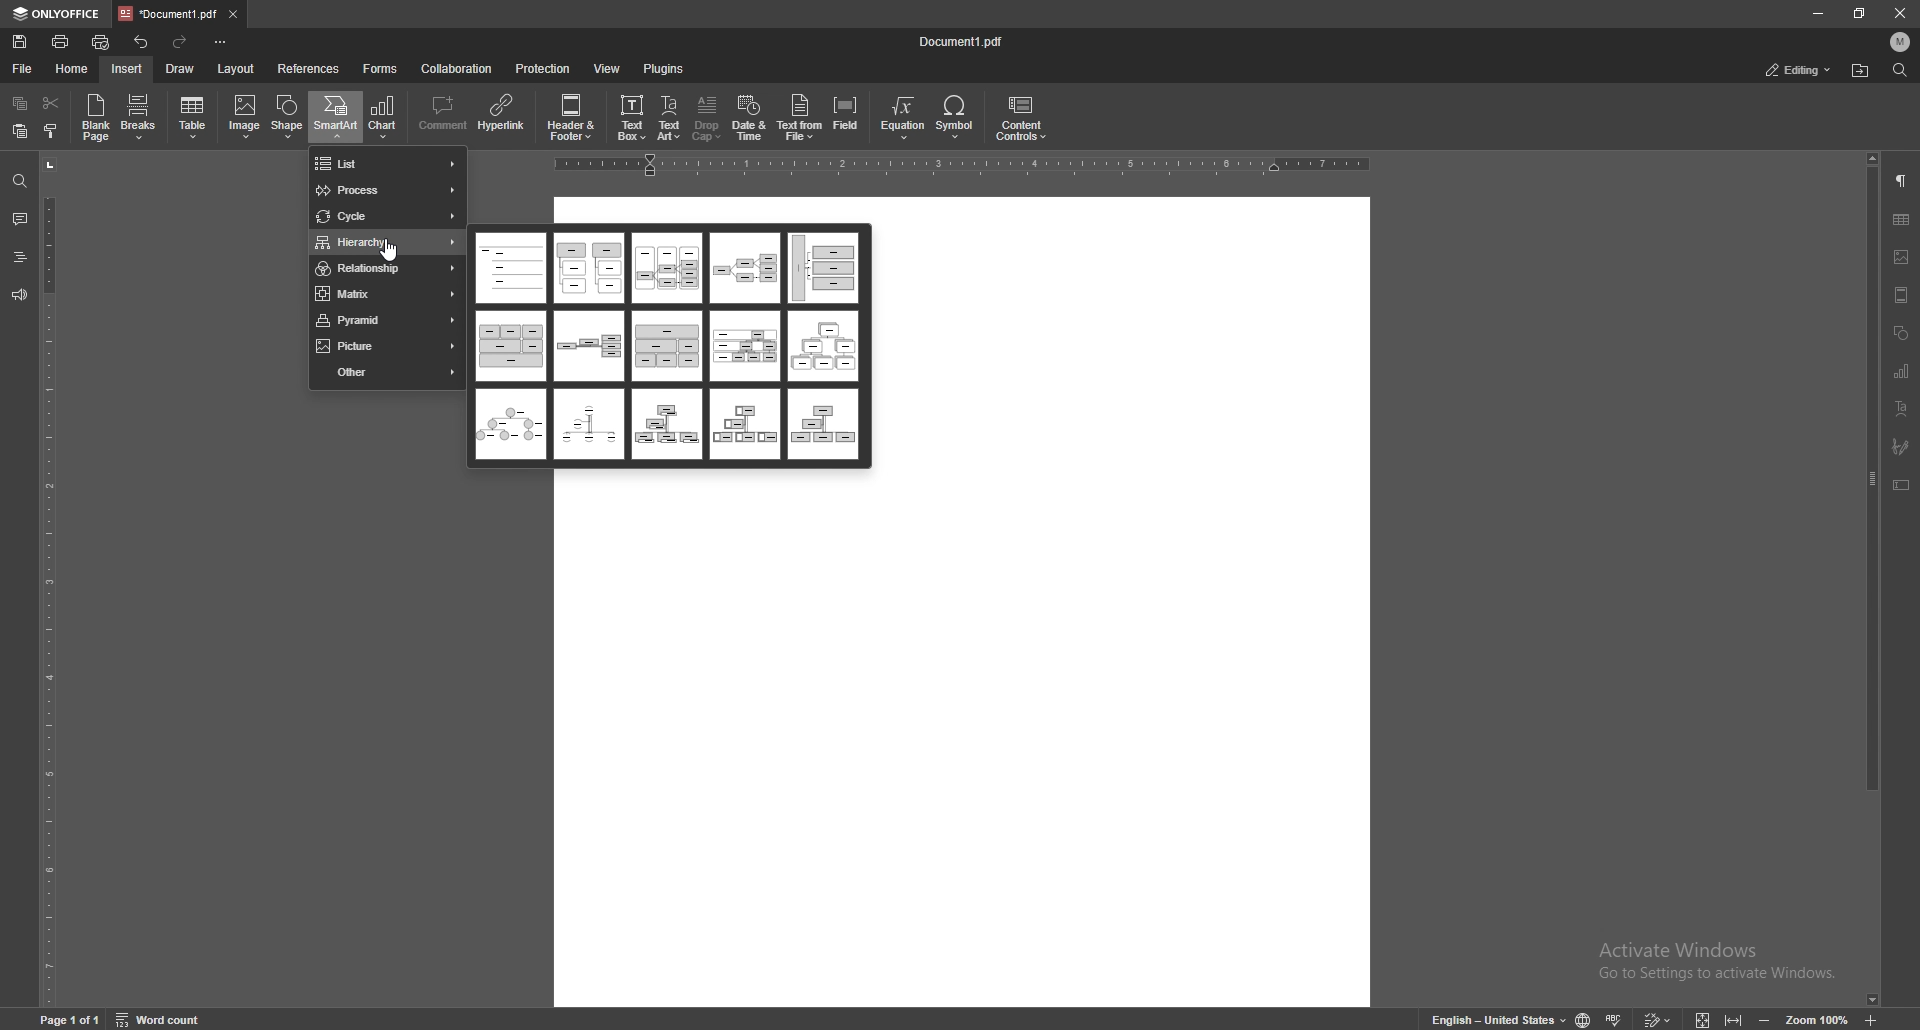 Image resolution: width=1920 pixels, height=1030 pixels. I want to click on fit to page, so click(1703, 1017).